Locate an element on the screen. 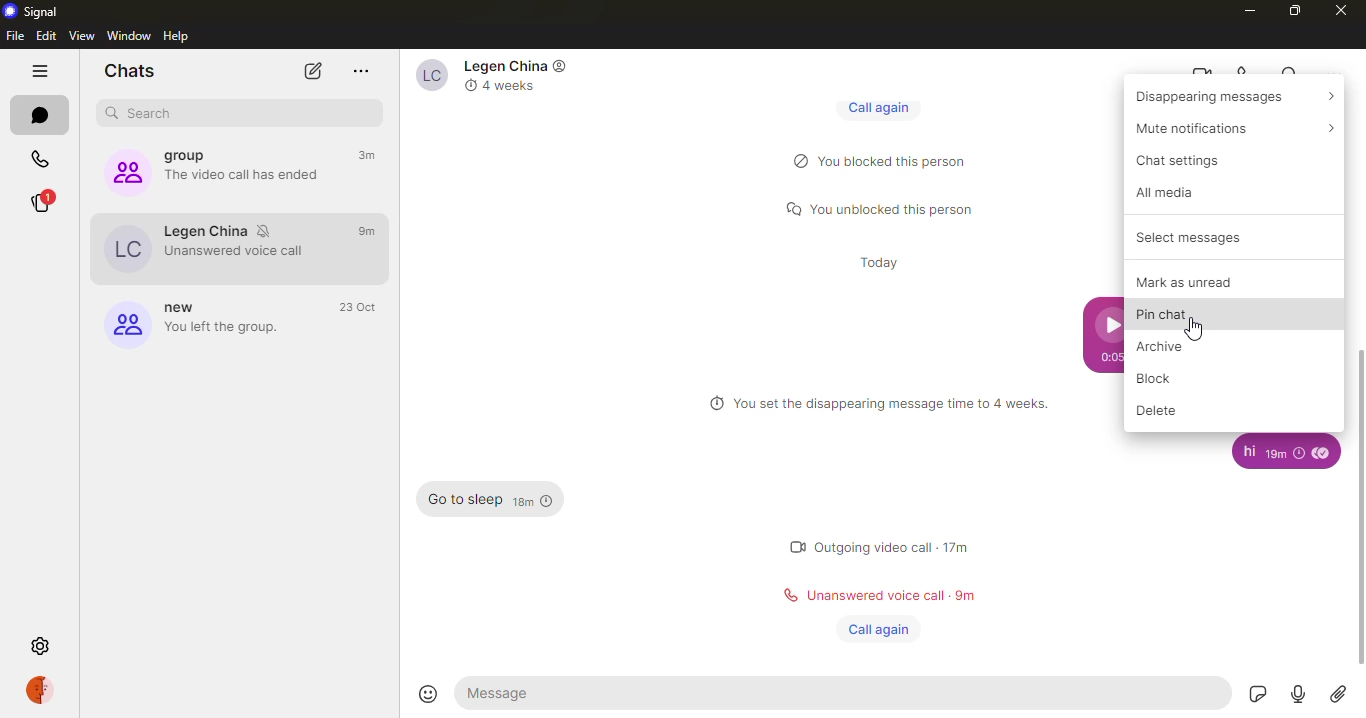 This screenshot has width=1366, height=718. block is located at coordinates (1162, 378).